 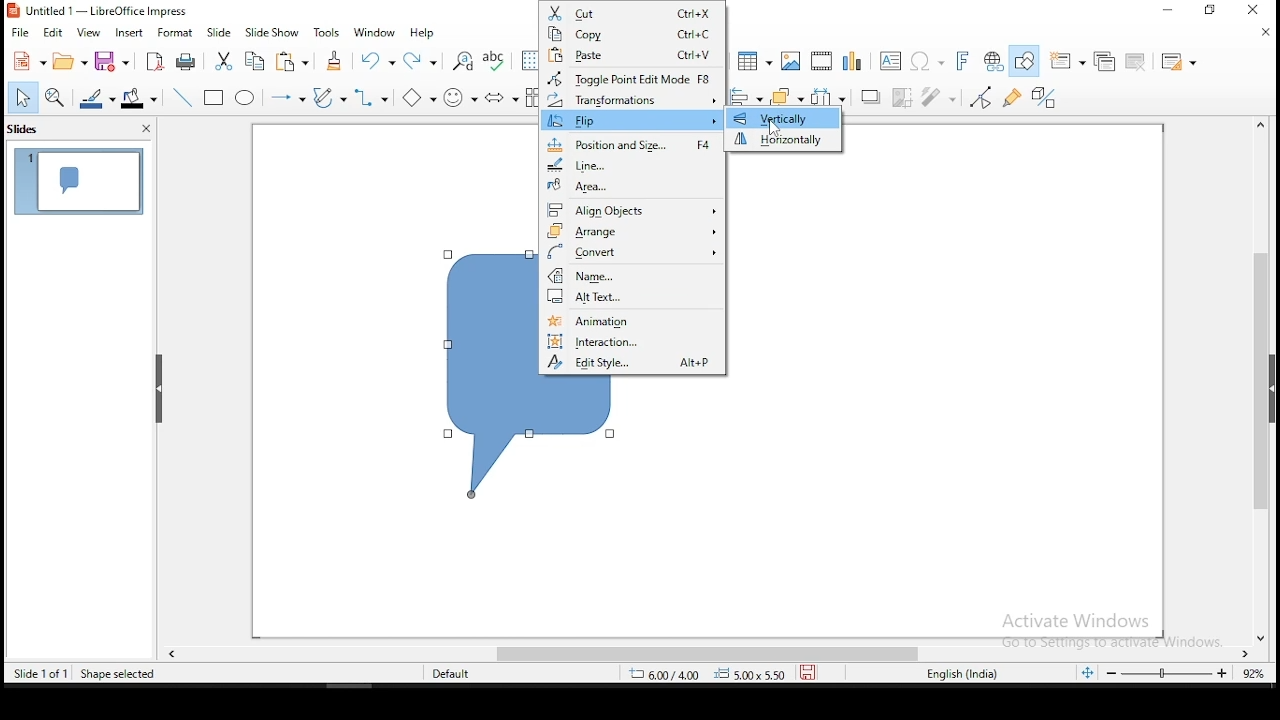 I want to click on flip, so click(x=633, y=121).